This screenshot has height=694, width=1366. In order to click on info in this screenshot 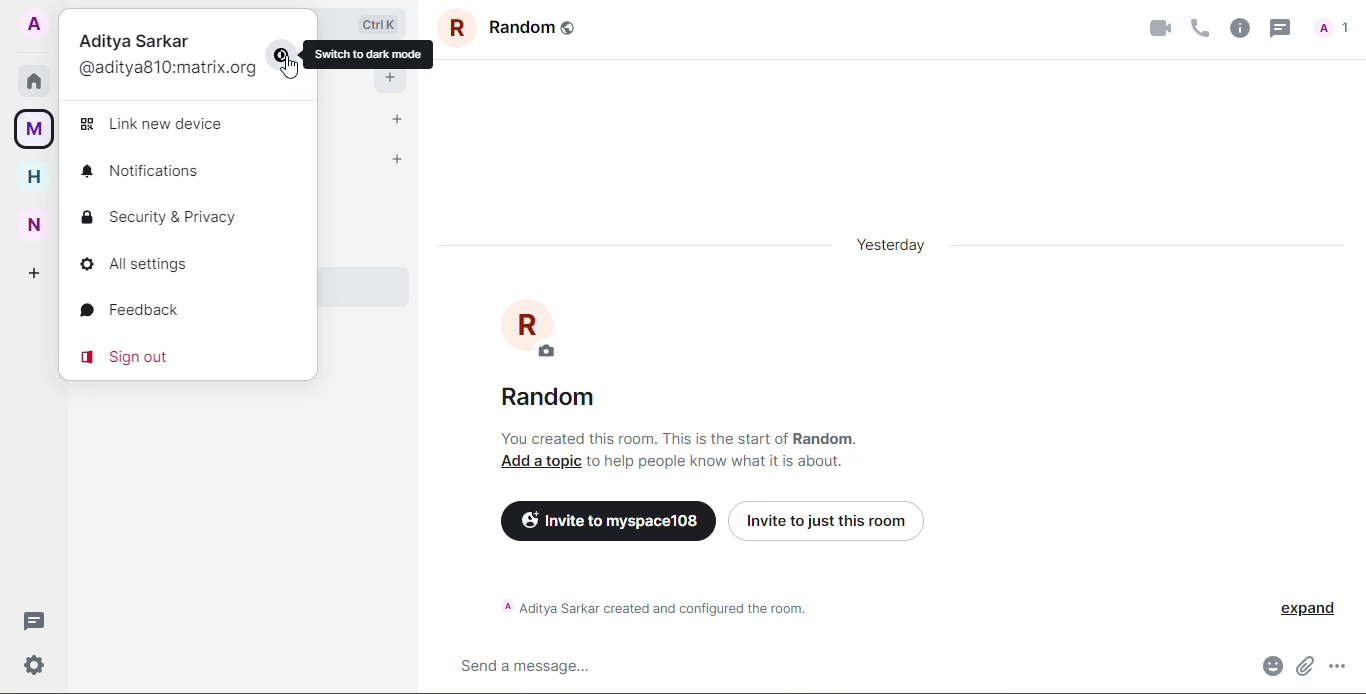, I will do `click(1238, 27)`.